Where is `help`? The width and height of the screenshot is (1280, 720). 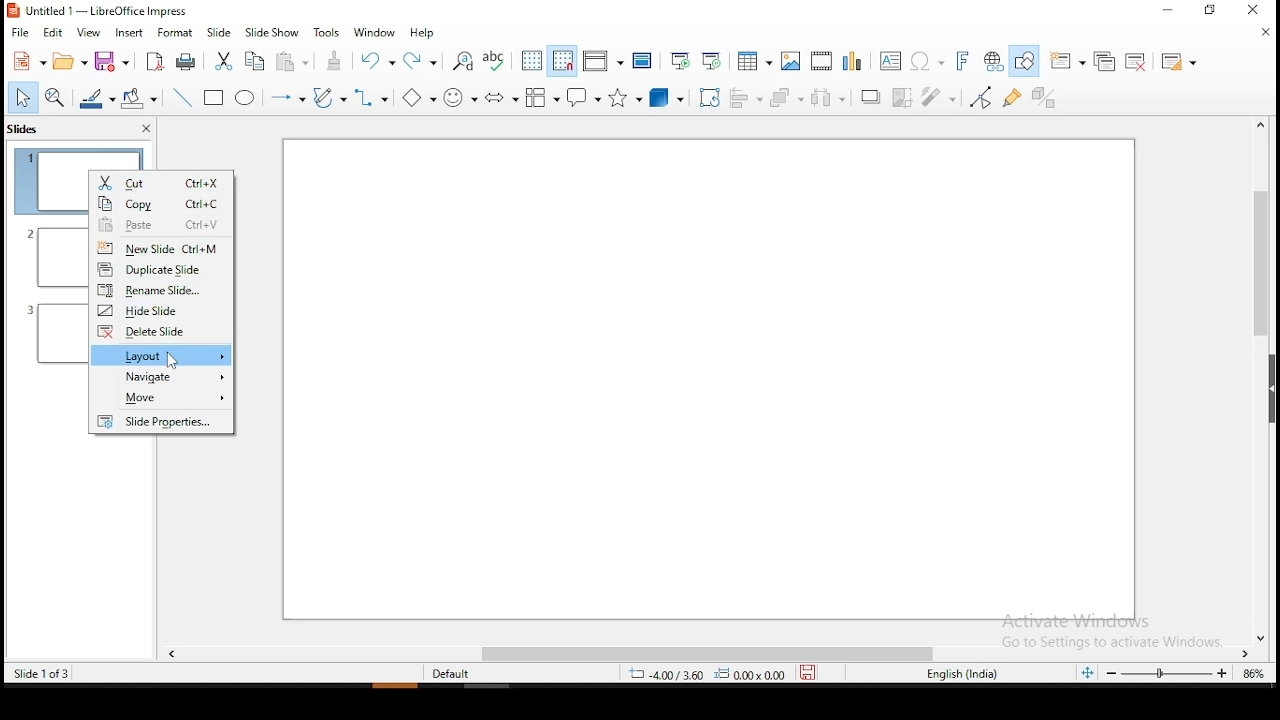 help is located at coordinates (422, 32).